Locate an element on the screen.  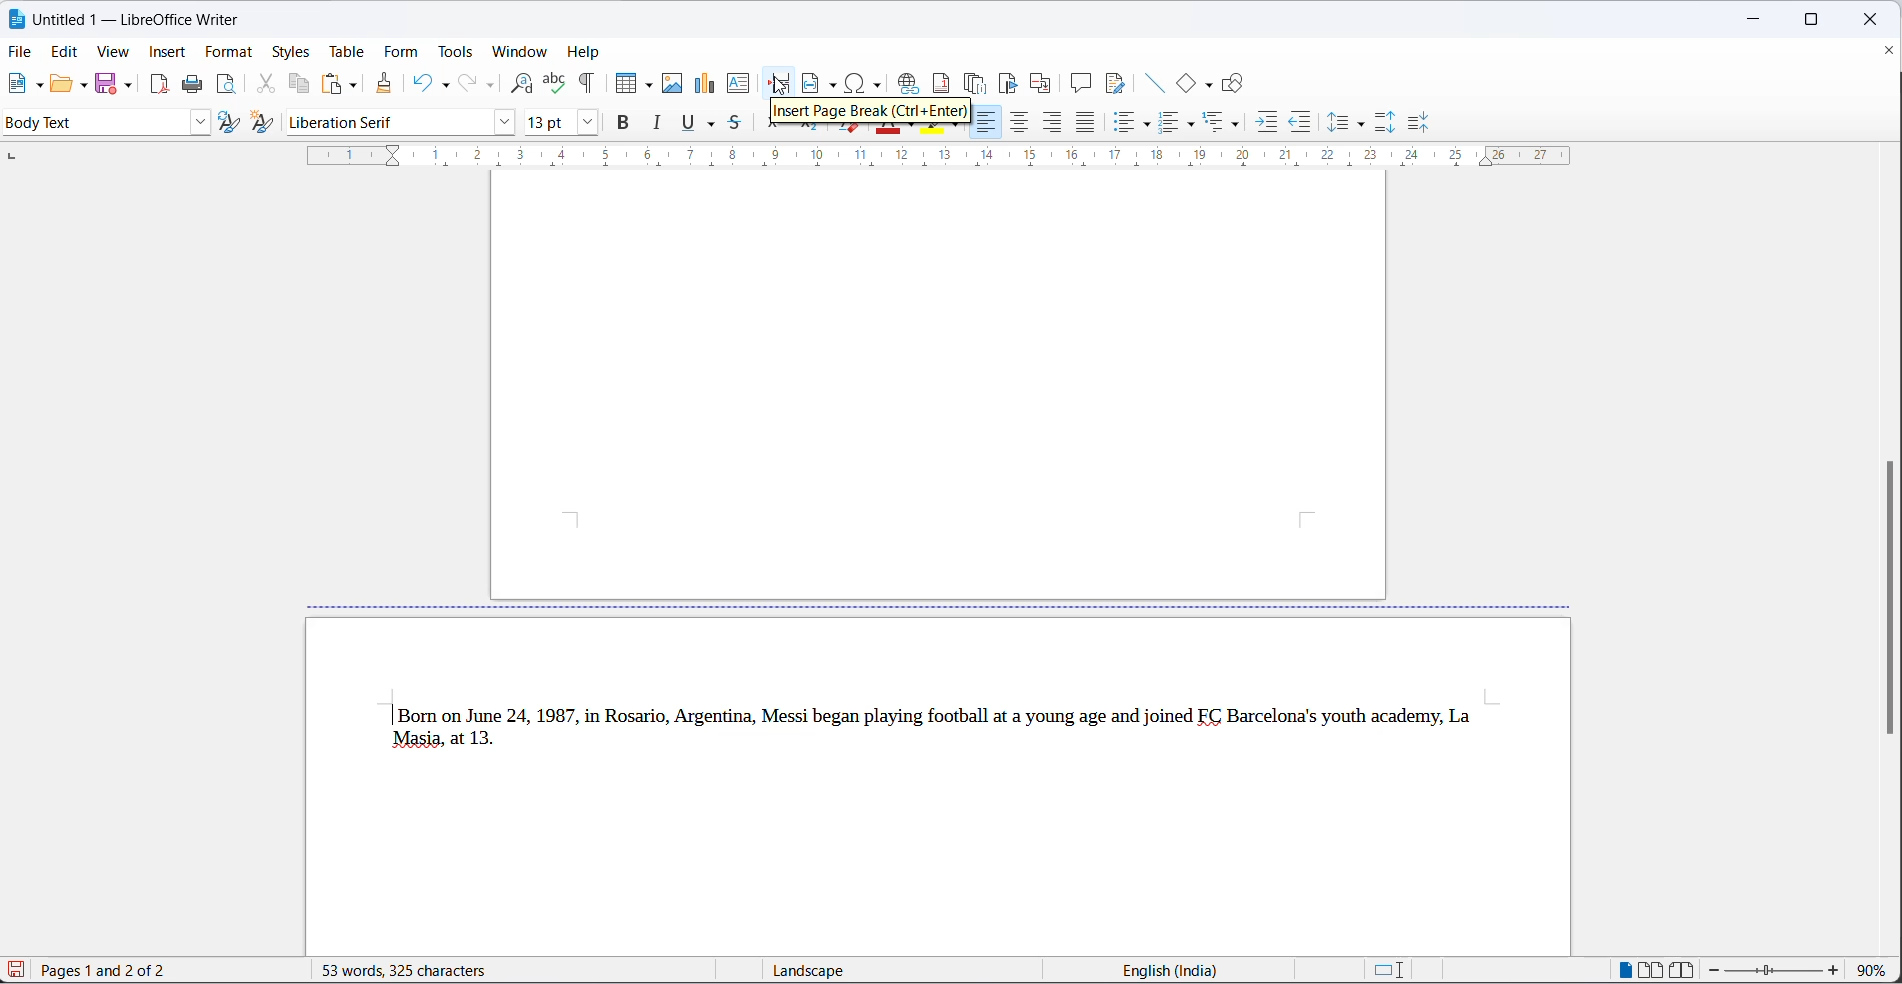
page break is located at coordinates (941, 607).